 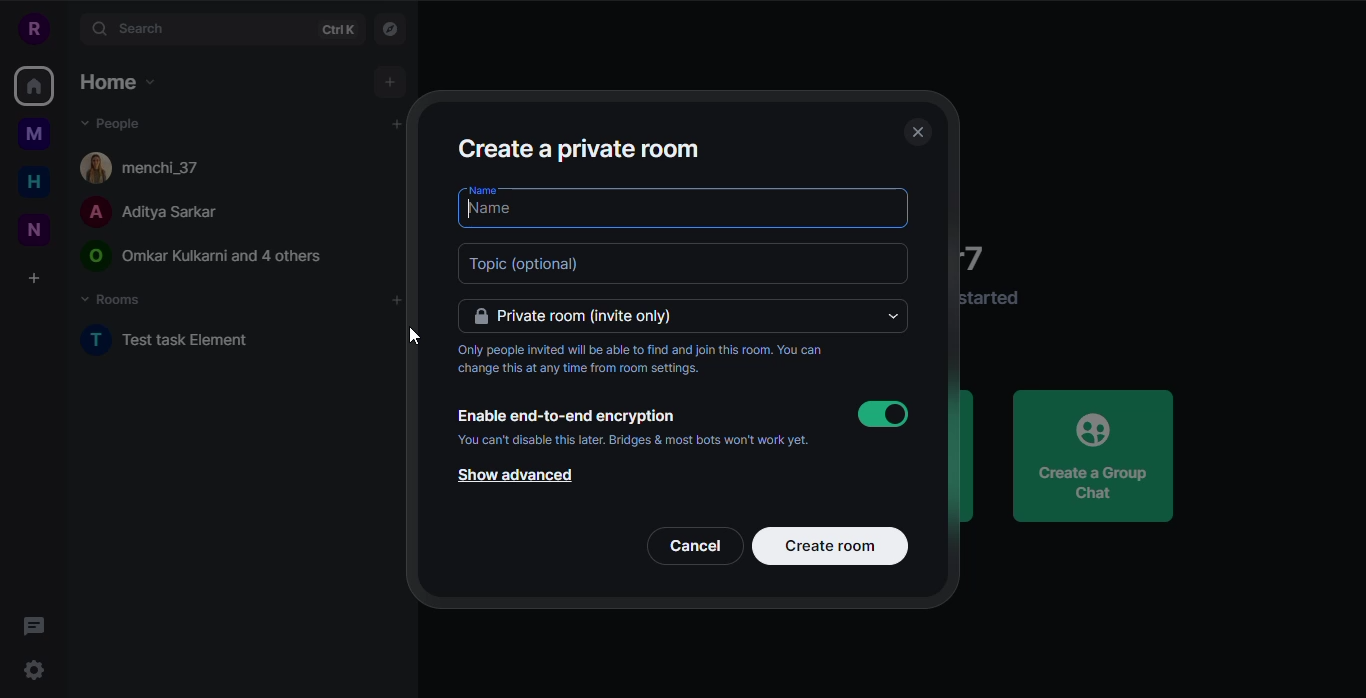 I want to click on home, so click(x=34, y=181).